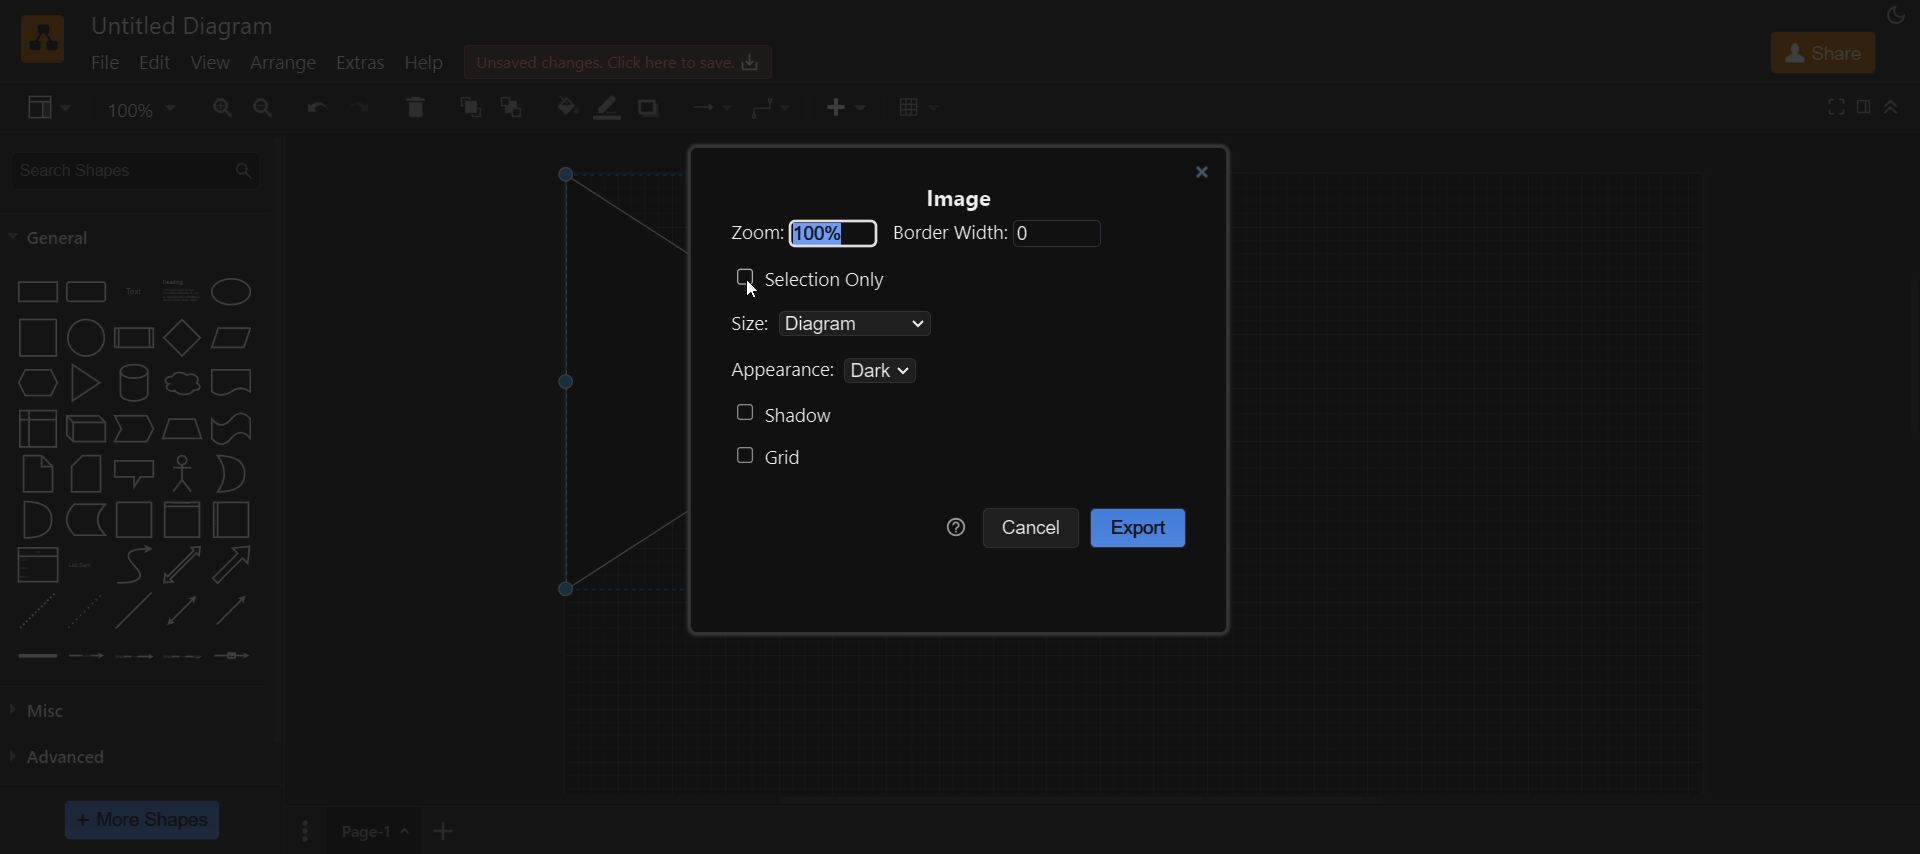 The width and height of the screenshot is (1920, 854). Describe the element at coordinates (1033, 527) in the screenshot. I see `cancle` at that location.